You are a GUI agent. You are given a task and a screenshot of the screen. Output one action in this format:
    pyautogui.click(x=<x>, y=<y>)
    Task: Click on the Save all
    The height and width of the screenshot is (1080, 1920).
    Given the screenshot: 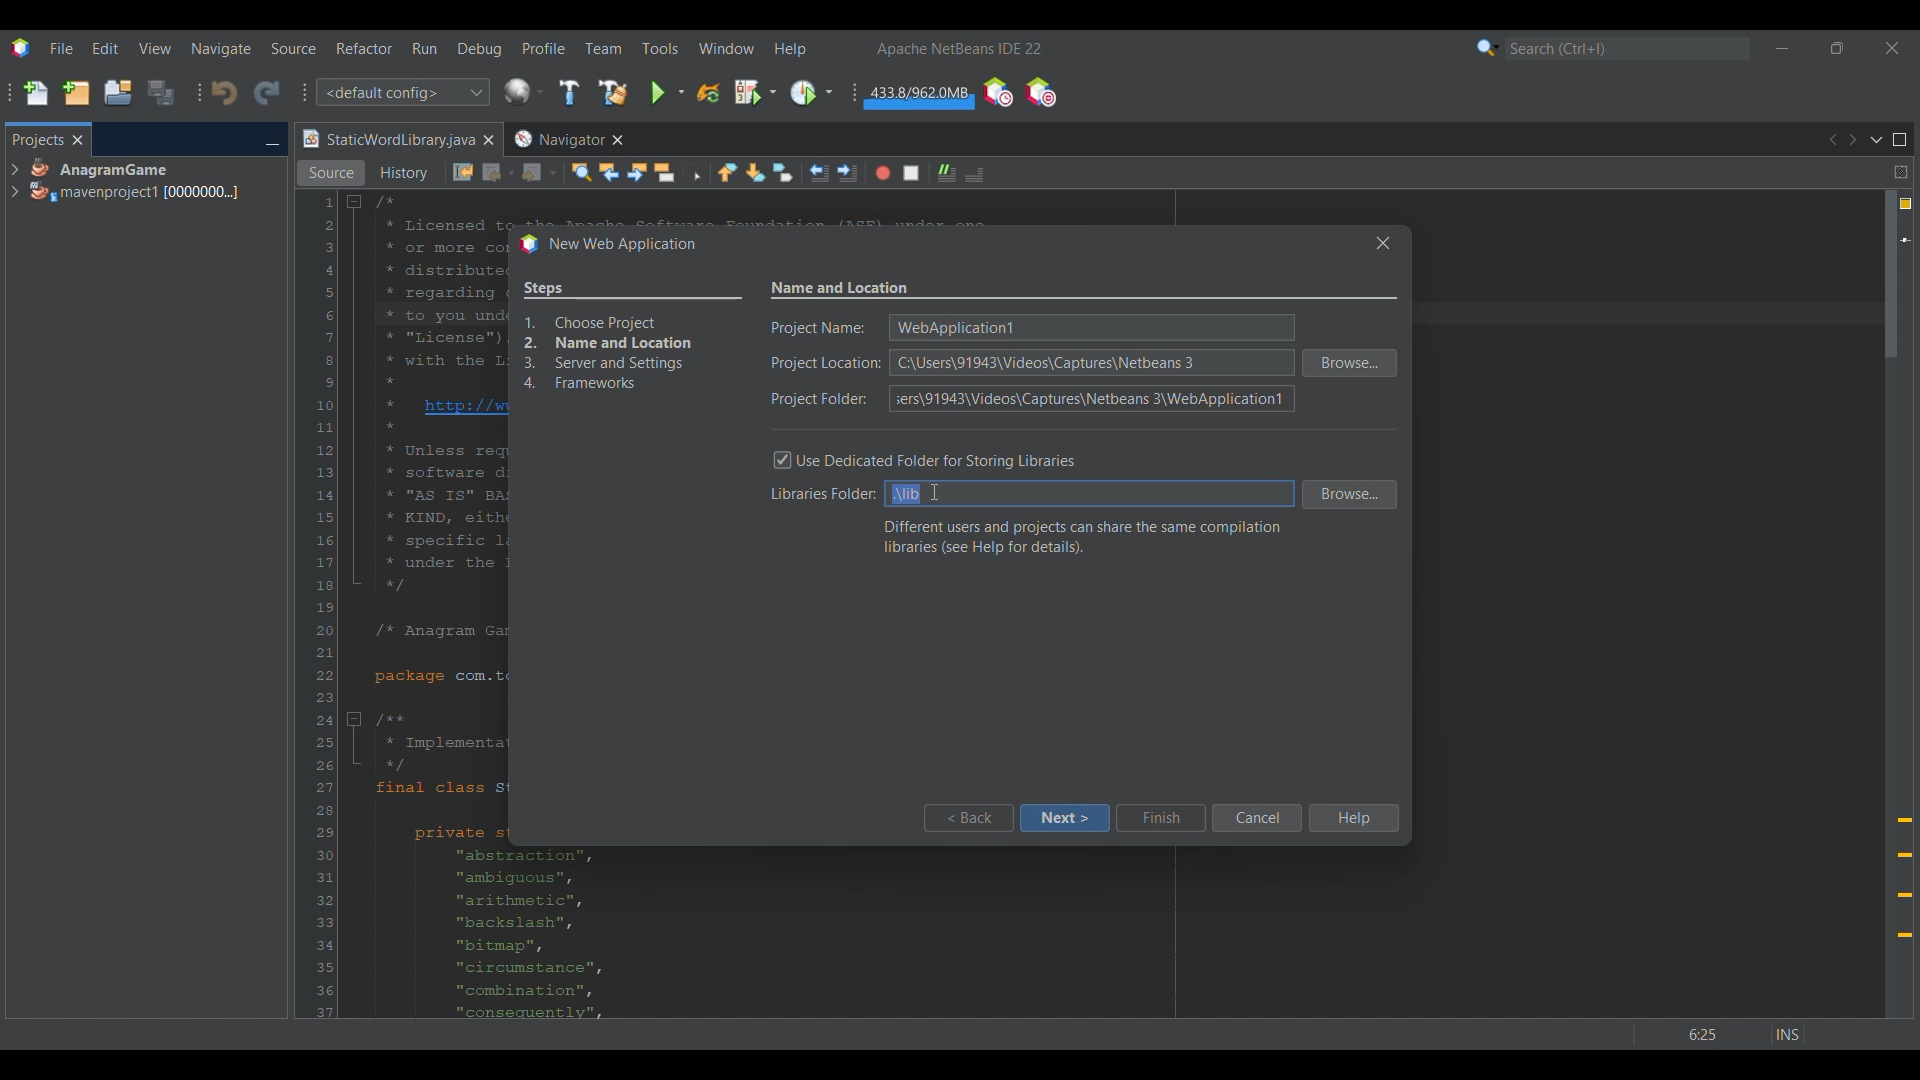 What is the action you would take?
    pyautogui.click(x=161, y=92)
    